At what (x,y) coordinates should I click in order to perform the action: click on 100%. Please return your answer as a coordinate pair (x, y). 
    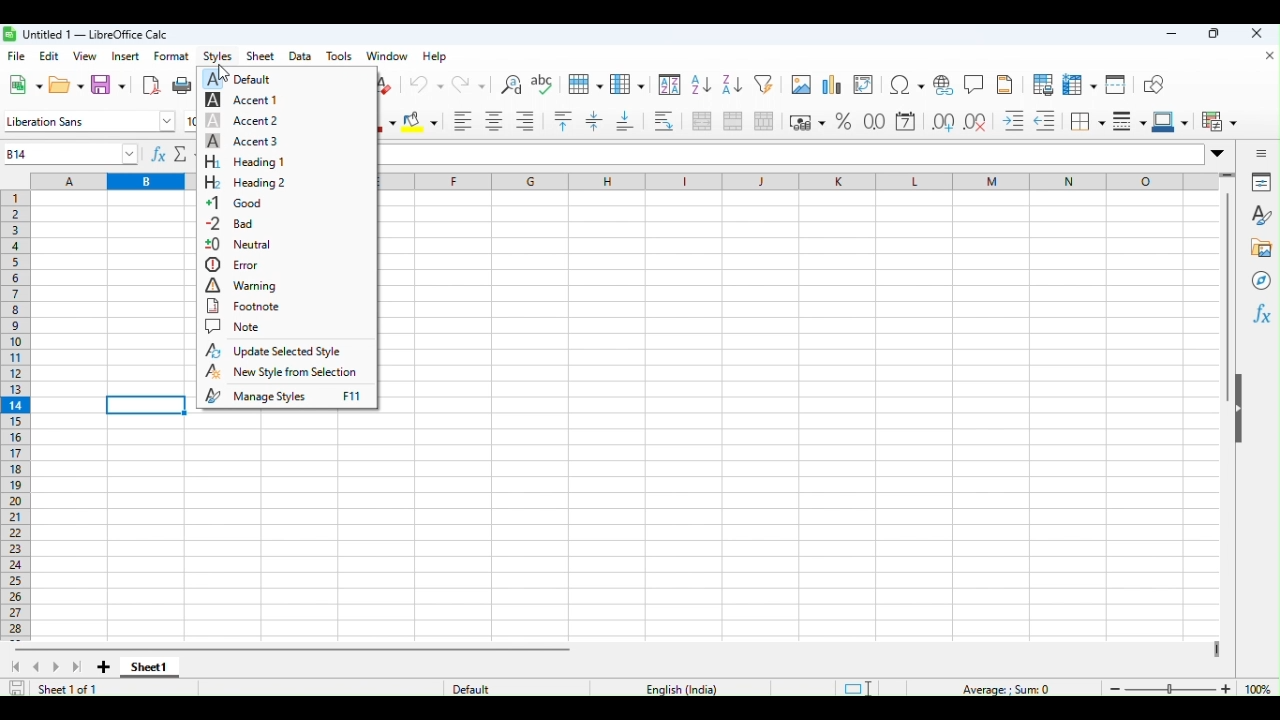
    Looking at the image, I should click on (1261, 688).